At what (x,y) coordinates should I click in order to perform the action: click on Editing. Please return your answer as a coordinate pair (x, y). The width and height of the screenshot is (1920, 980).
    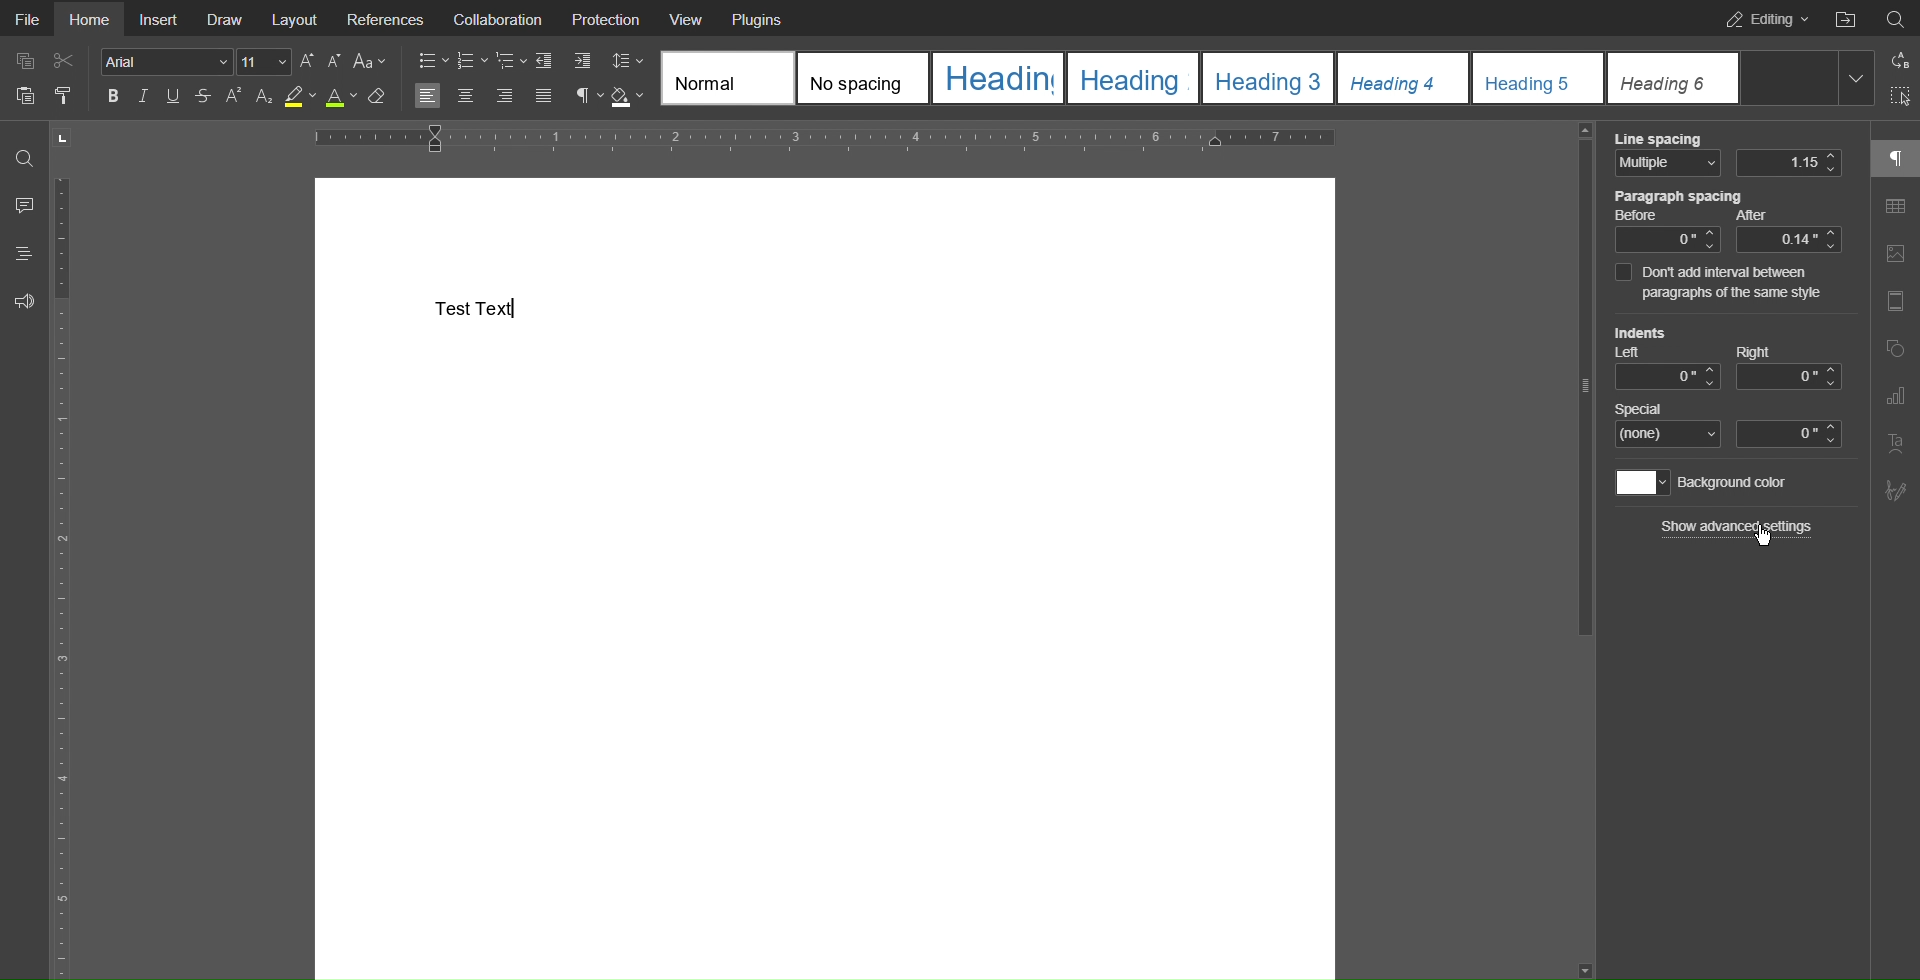
    Looking at the image, I should click on (1761, 18).